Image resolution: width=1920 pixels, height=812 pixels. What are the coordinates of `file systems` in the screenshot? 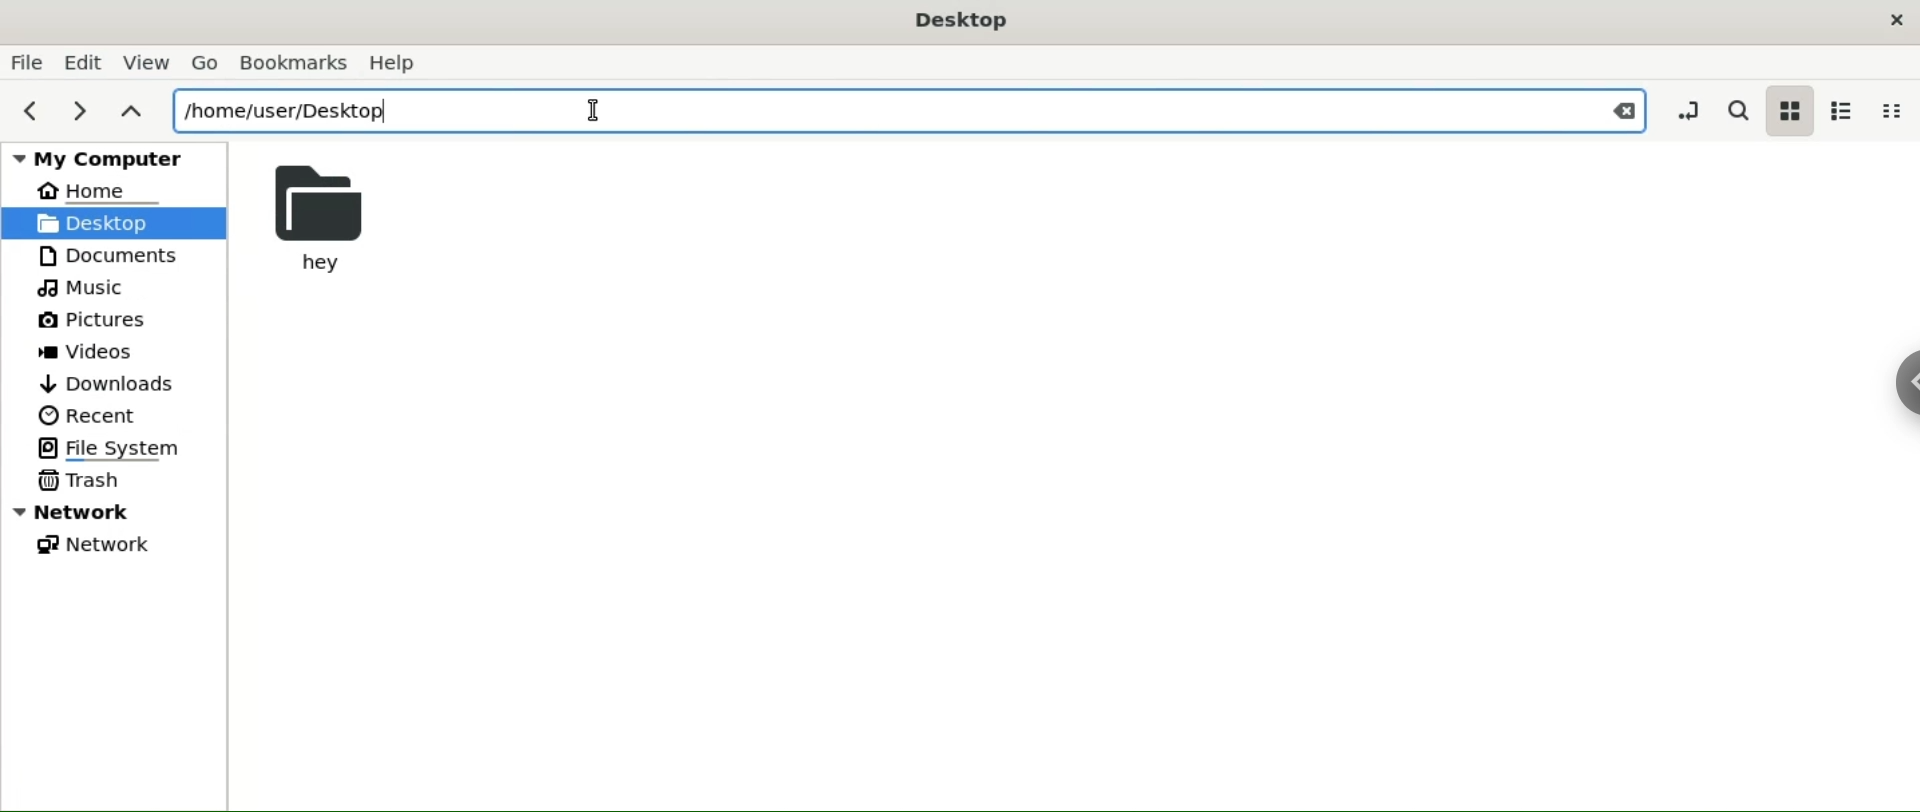 It's located at (127, 450).